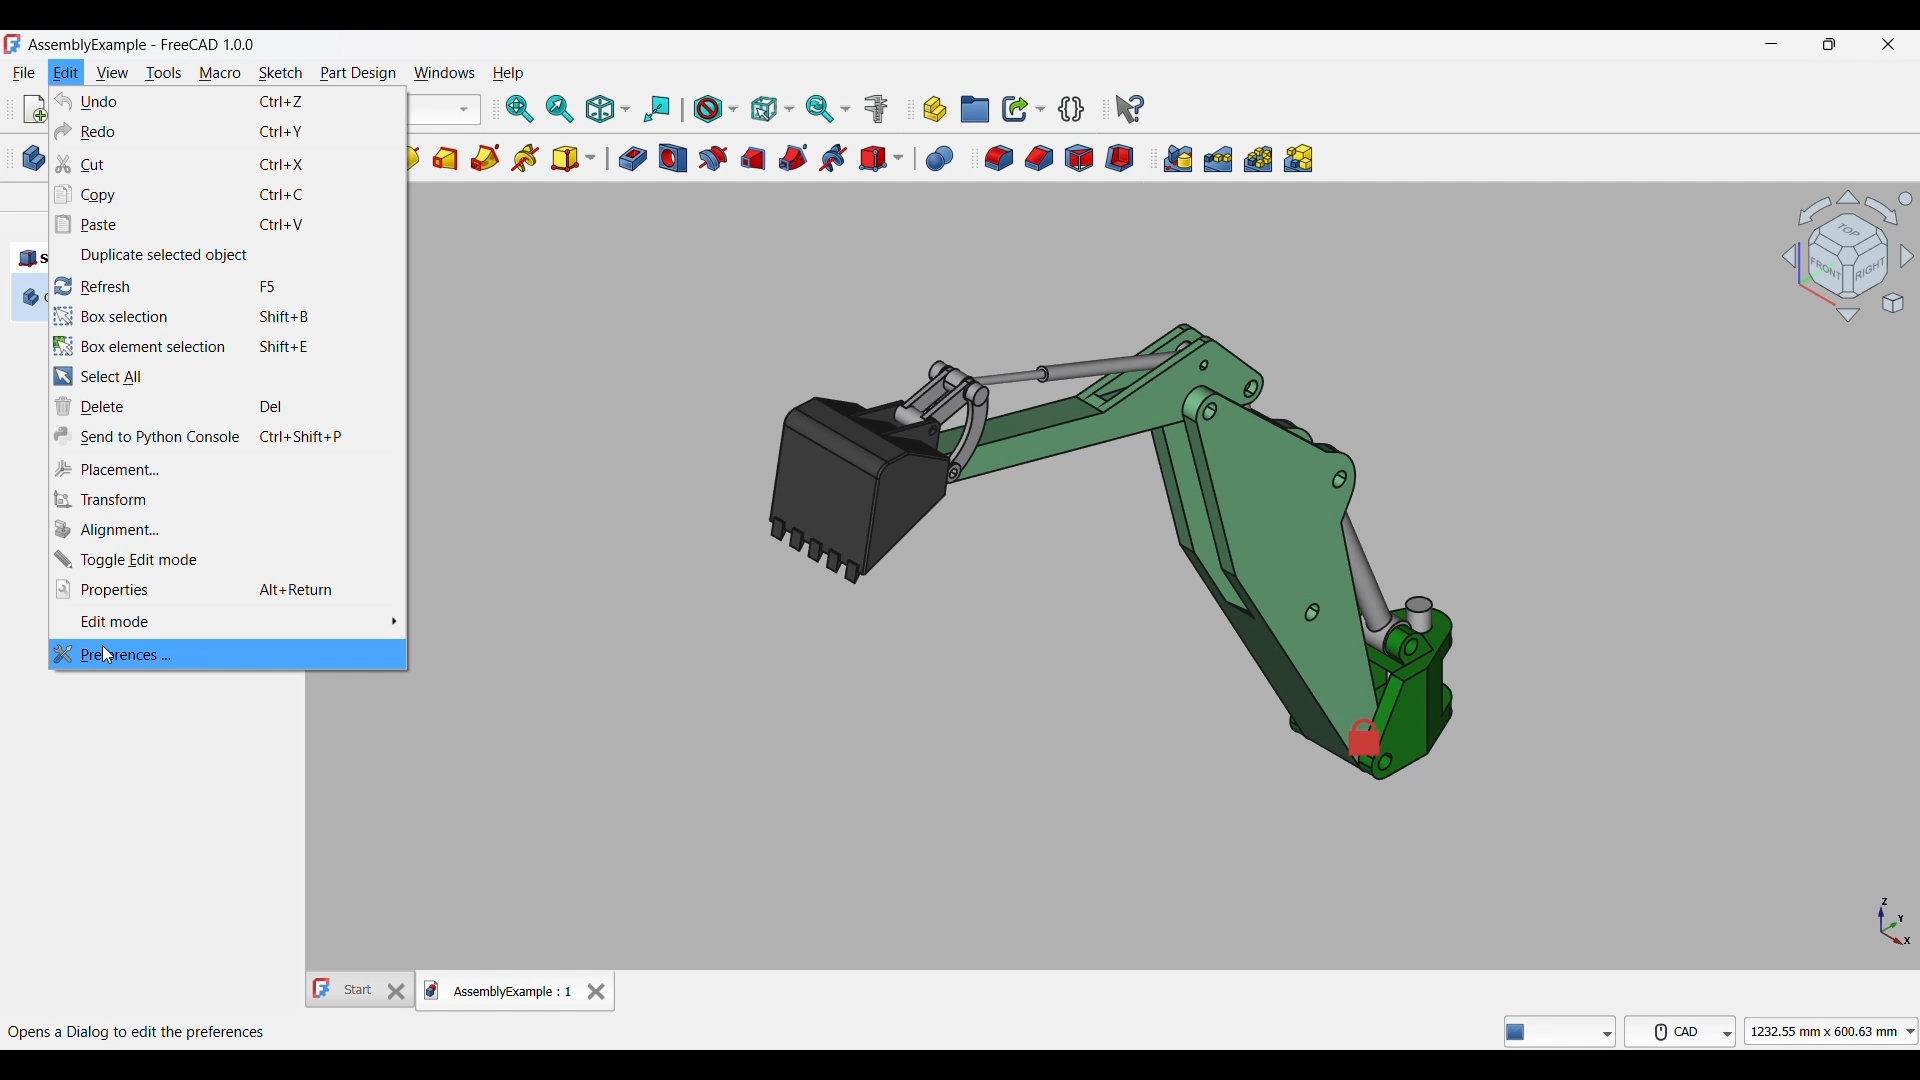 This screenshot has width=1920, height=1080. I want to click on Subtractive loft, so click(752, 159).